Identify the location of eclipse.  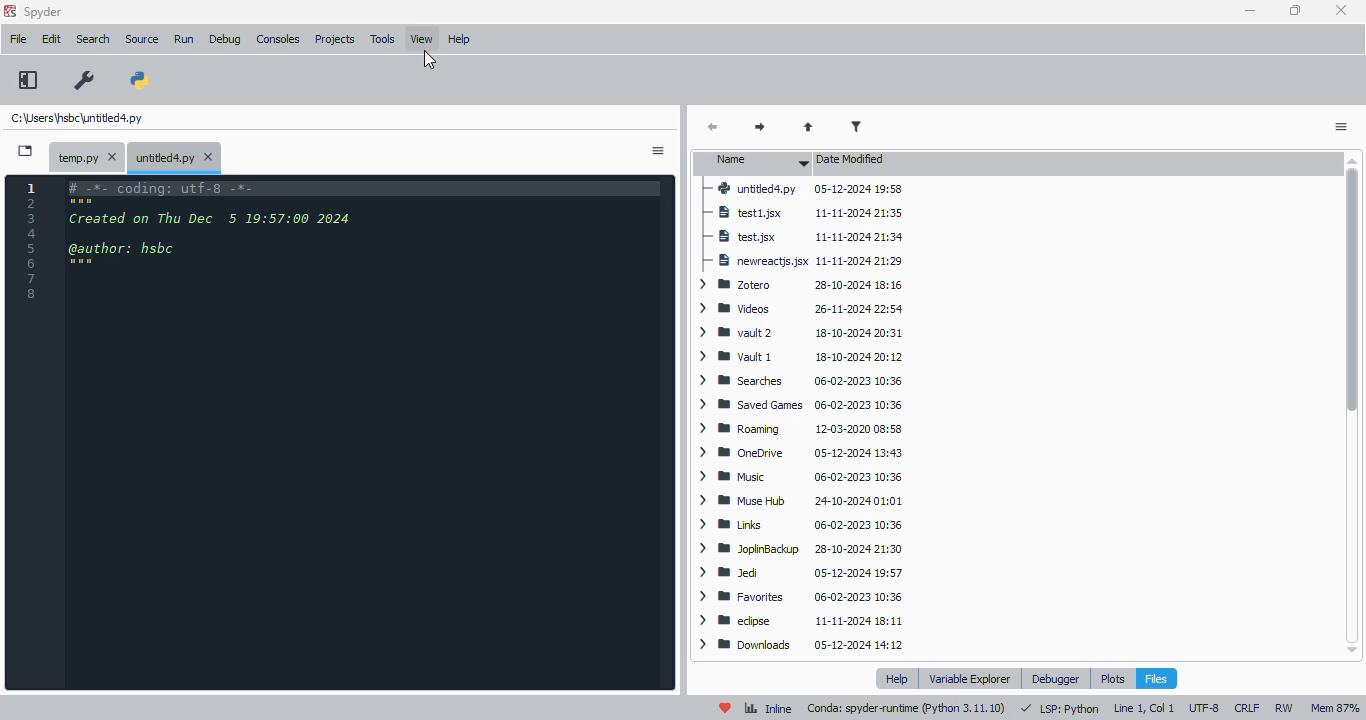
(801, 621).